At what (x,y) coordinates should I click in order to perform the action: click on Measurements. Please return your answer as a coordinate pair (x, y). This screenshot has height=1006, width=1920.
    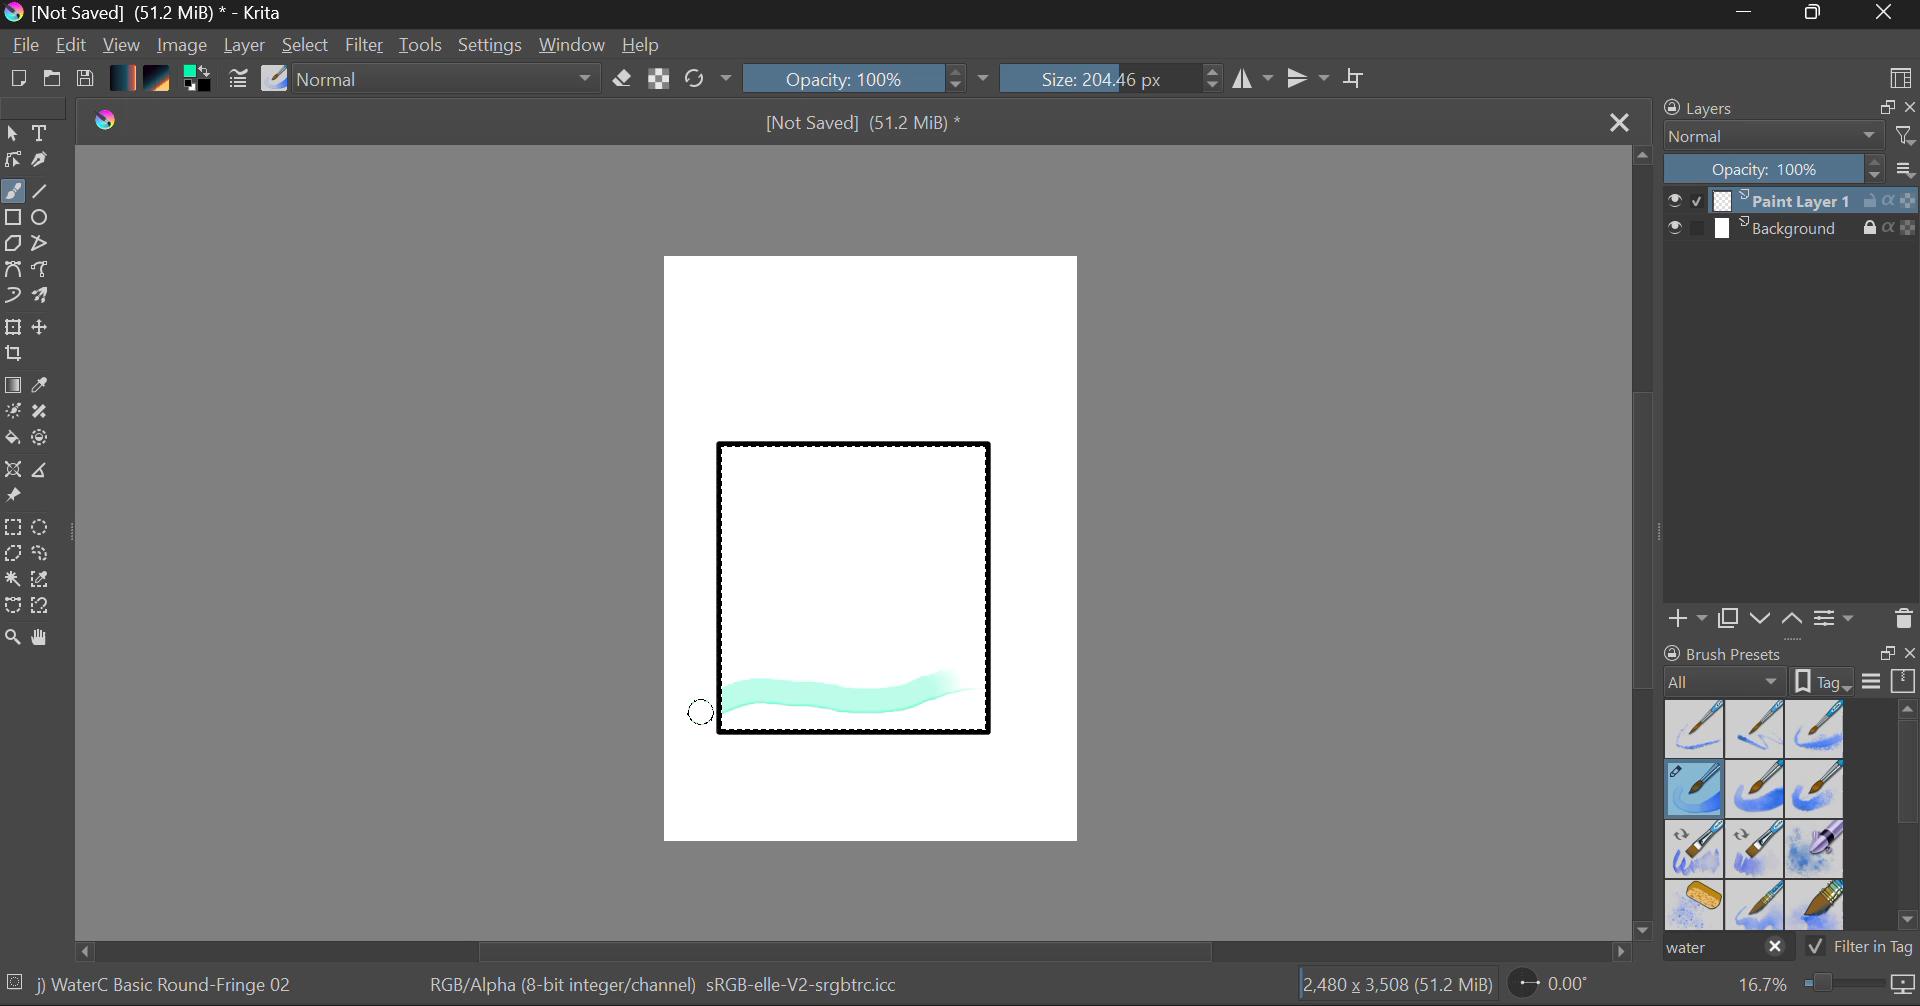
    Looking at the image, I should click on (43, 473).